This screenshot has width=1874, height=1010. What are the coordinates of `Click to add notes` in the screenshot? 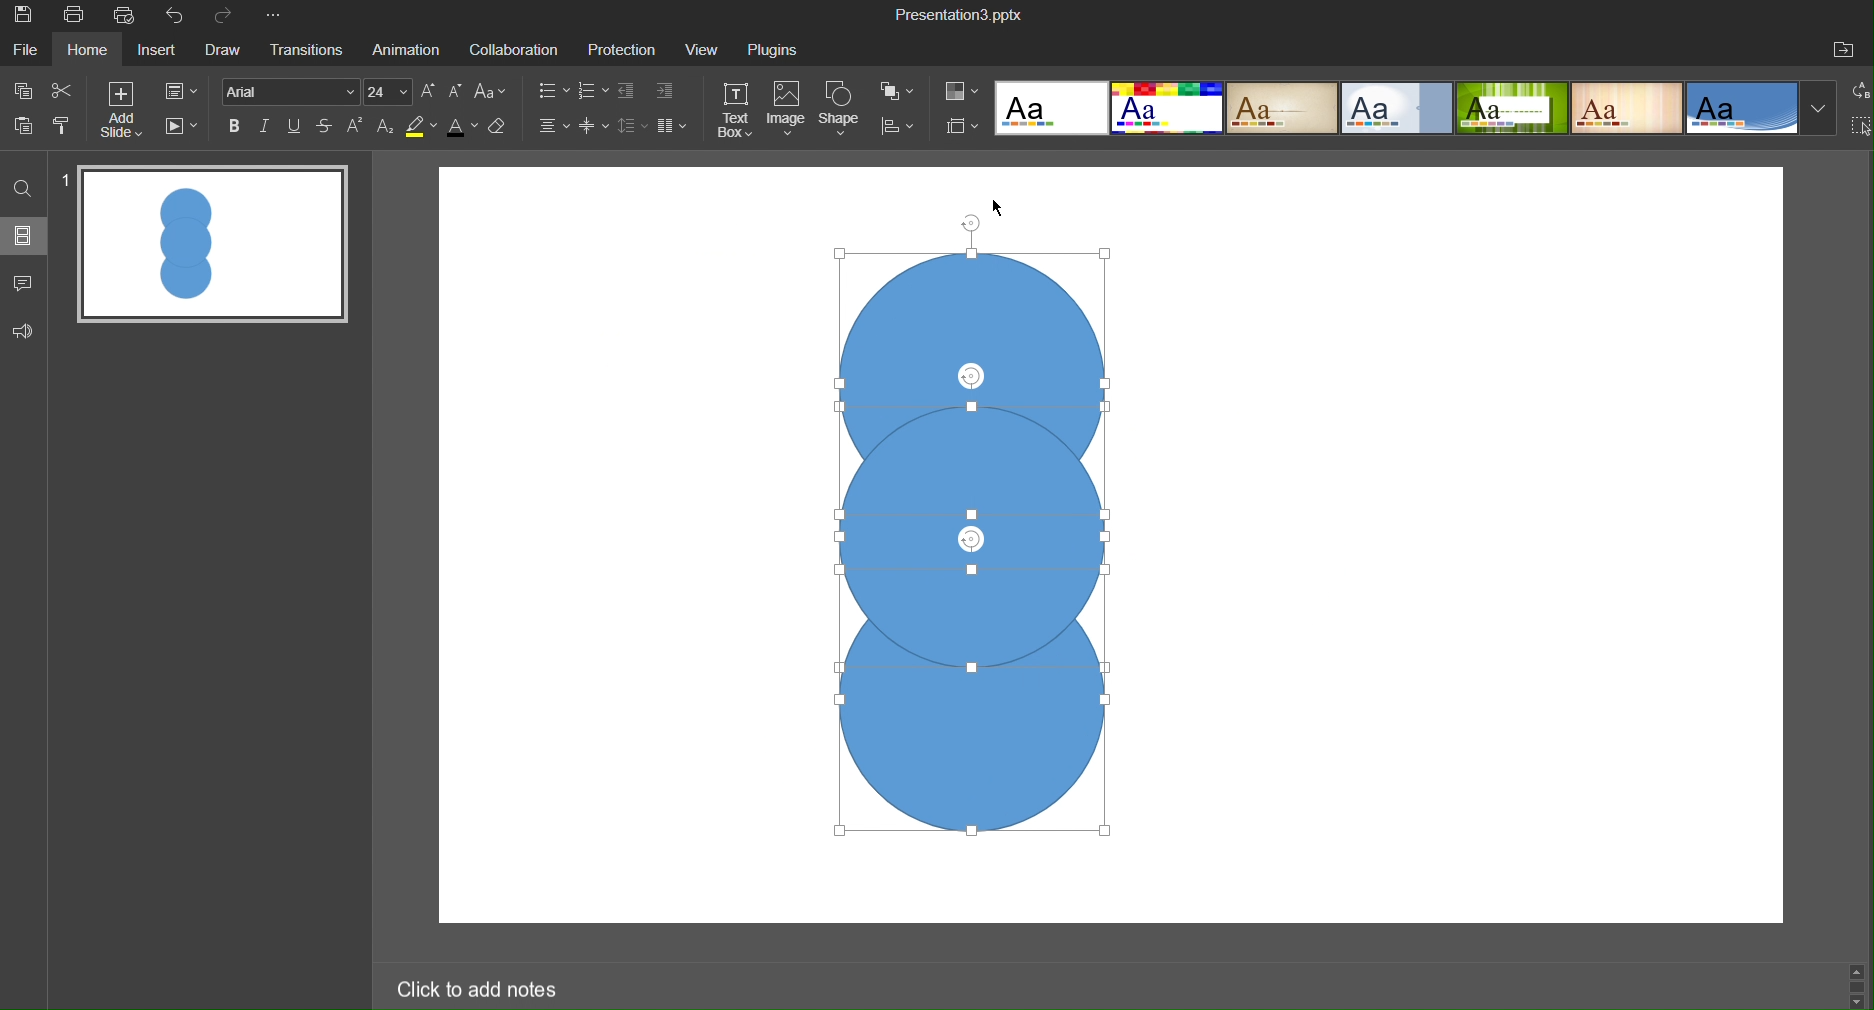 It's located at (481, 988).